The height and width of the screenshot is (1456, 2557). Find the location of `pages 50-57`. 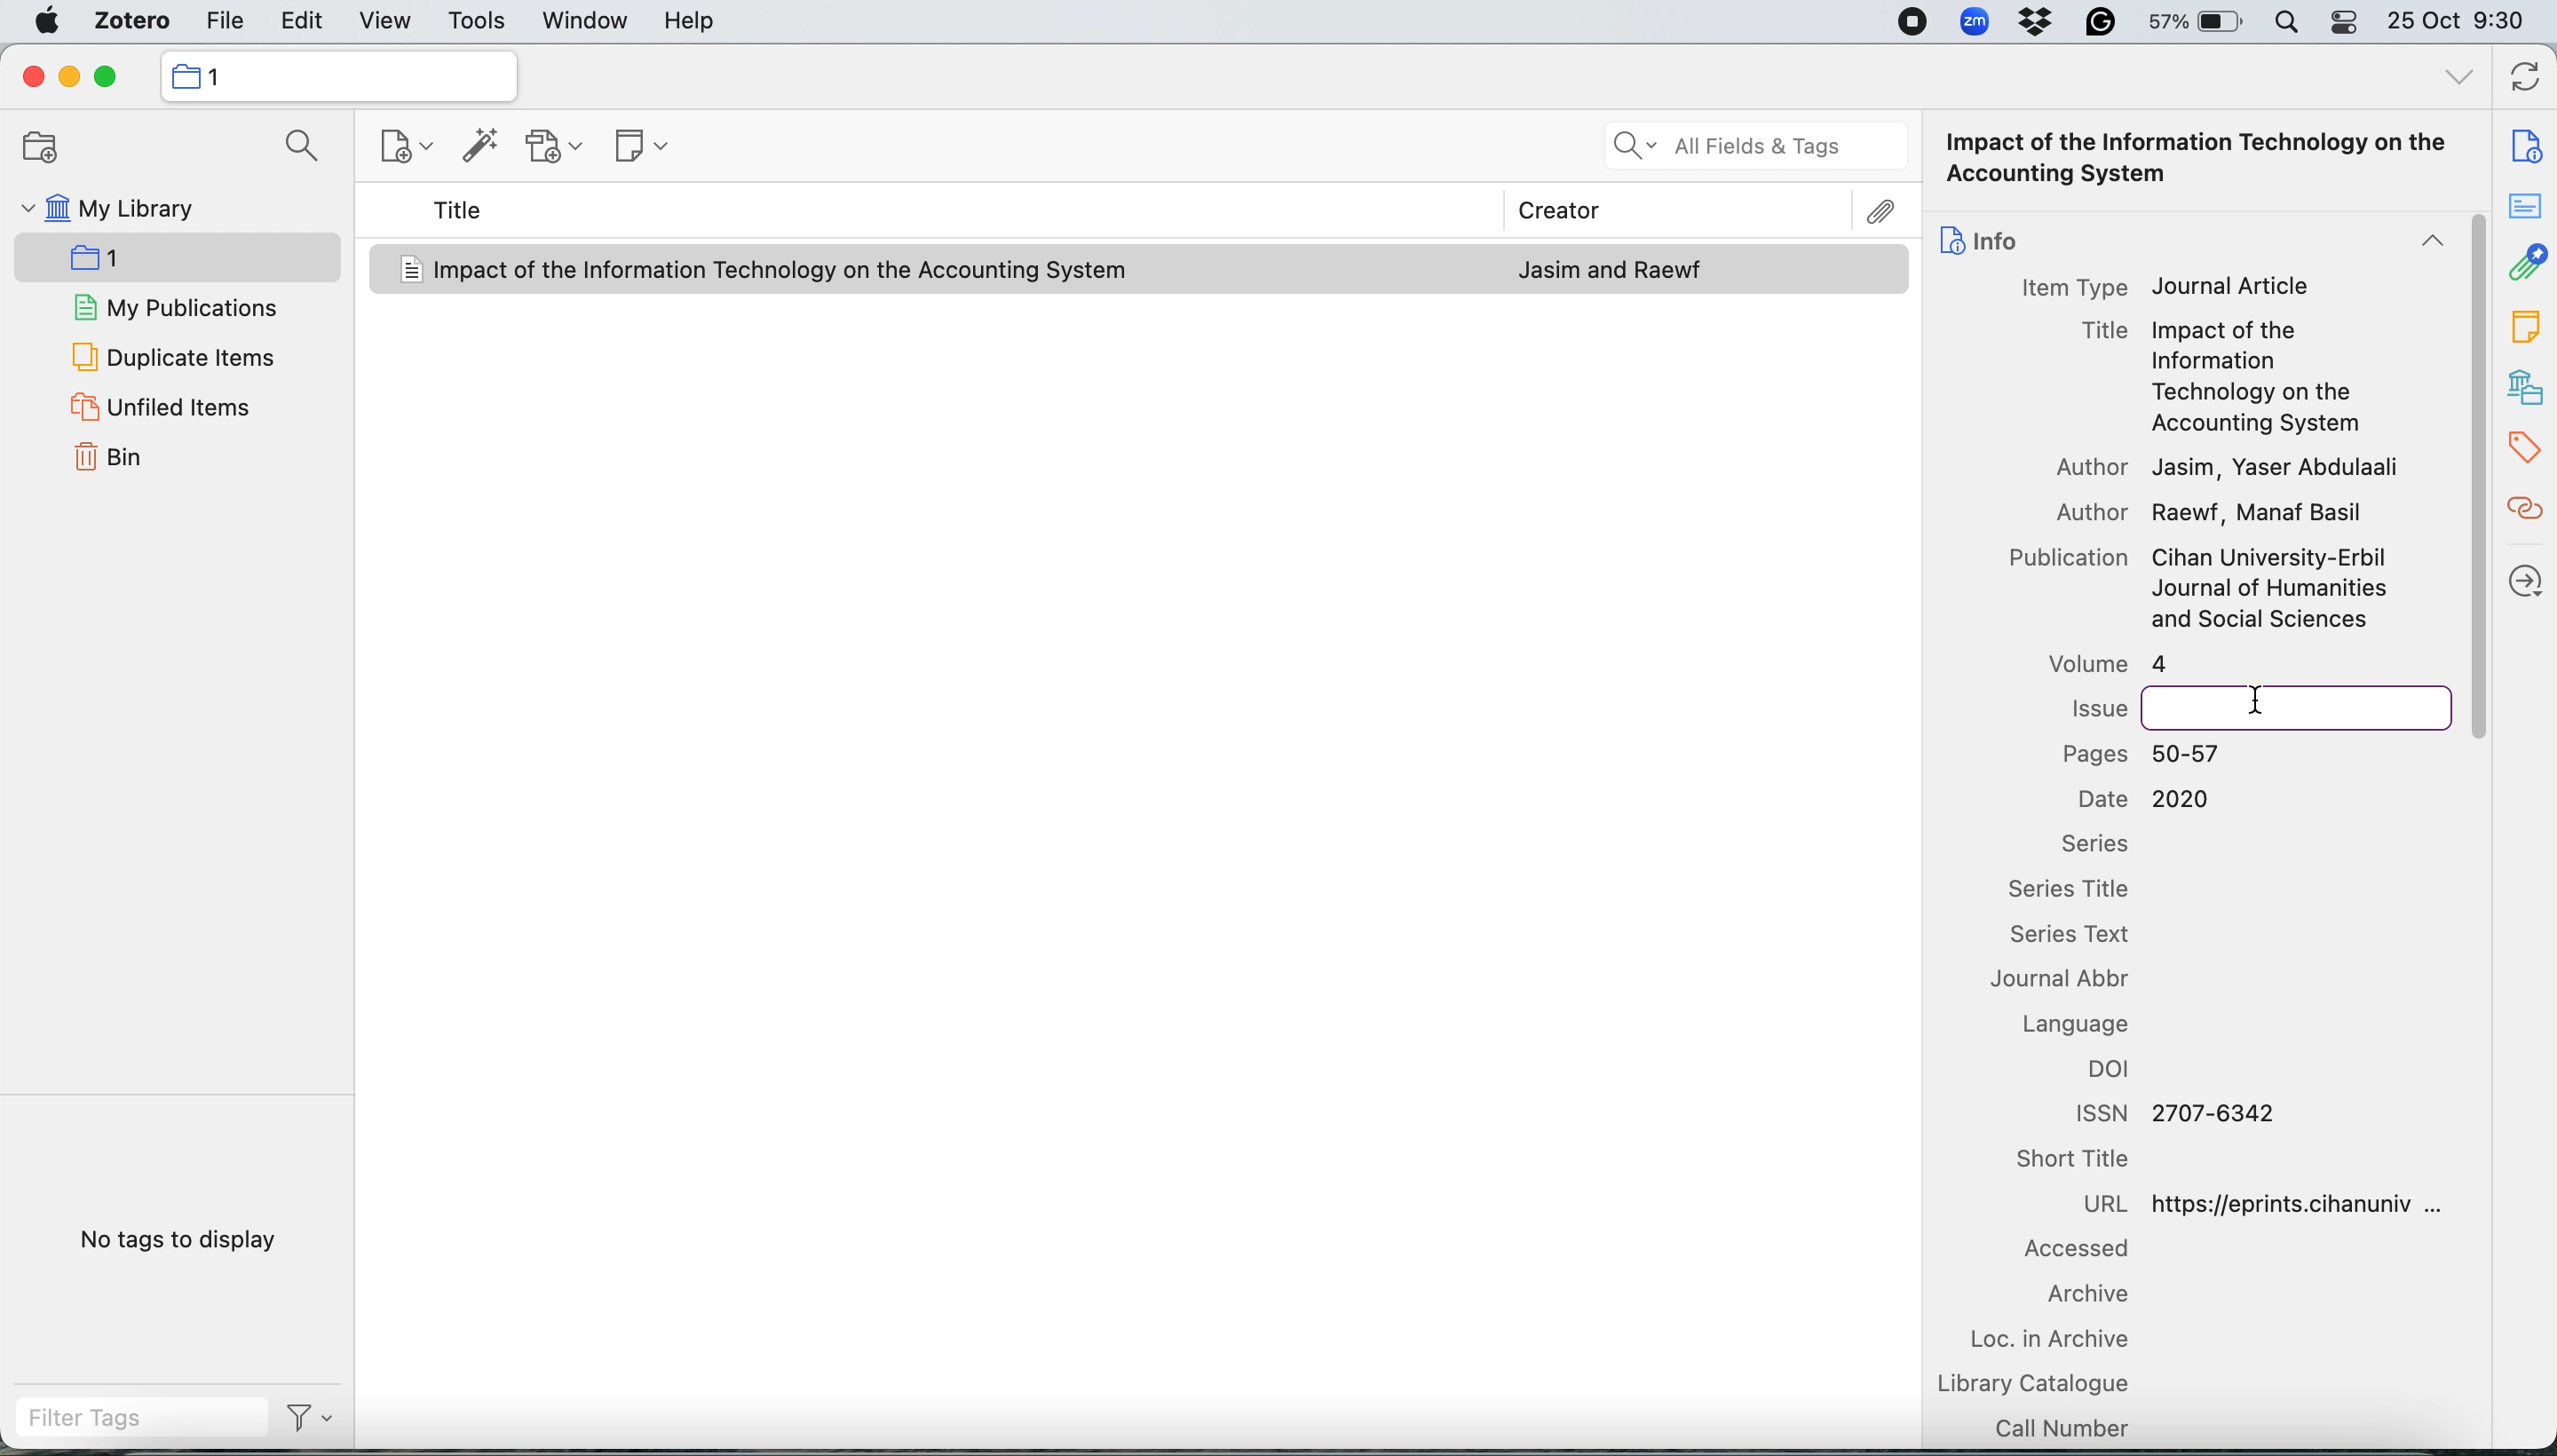

pages 50-57 is located at coordinates (2153, 754).